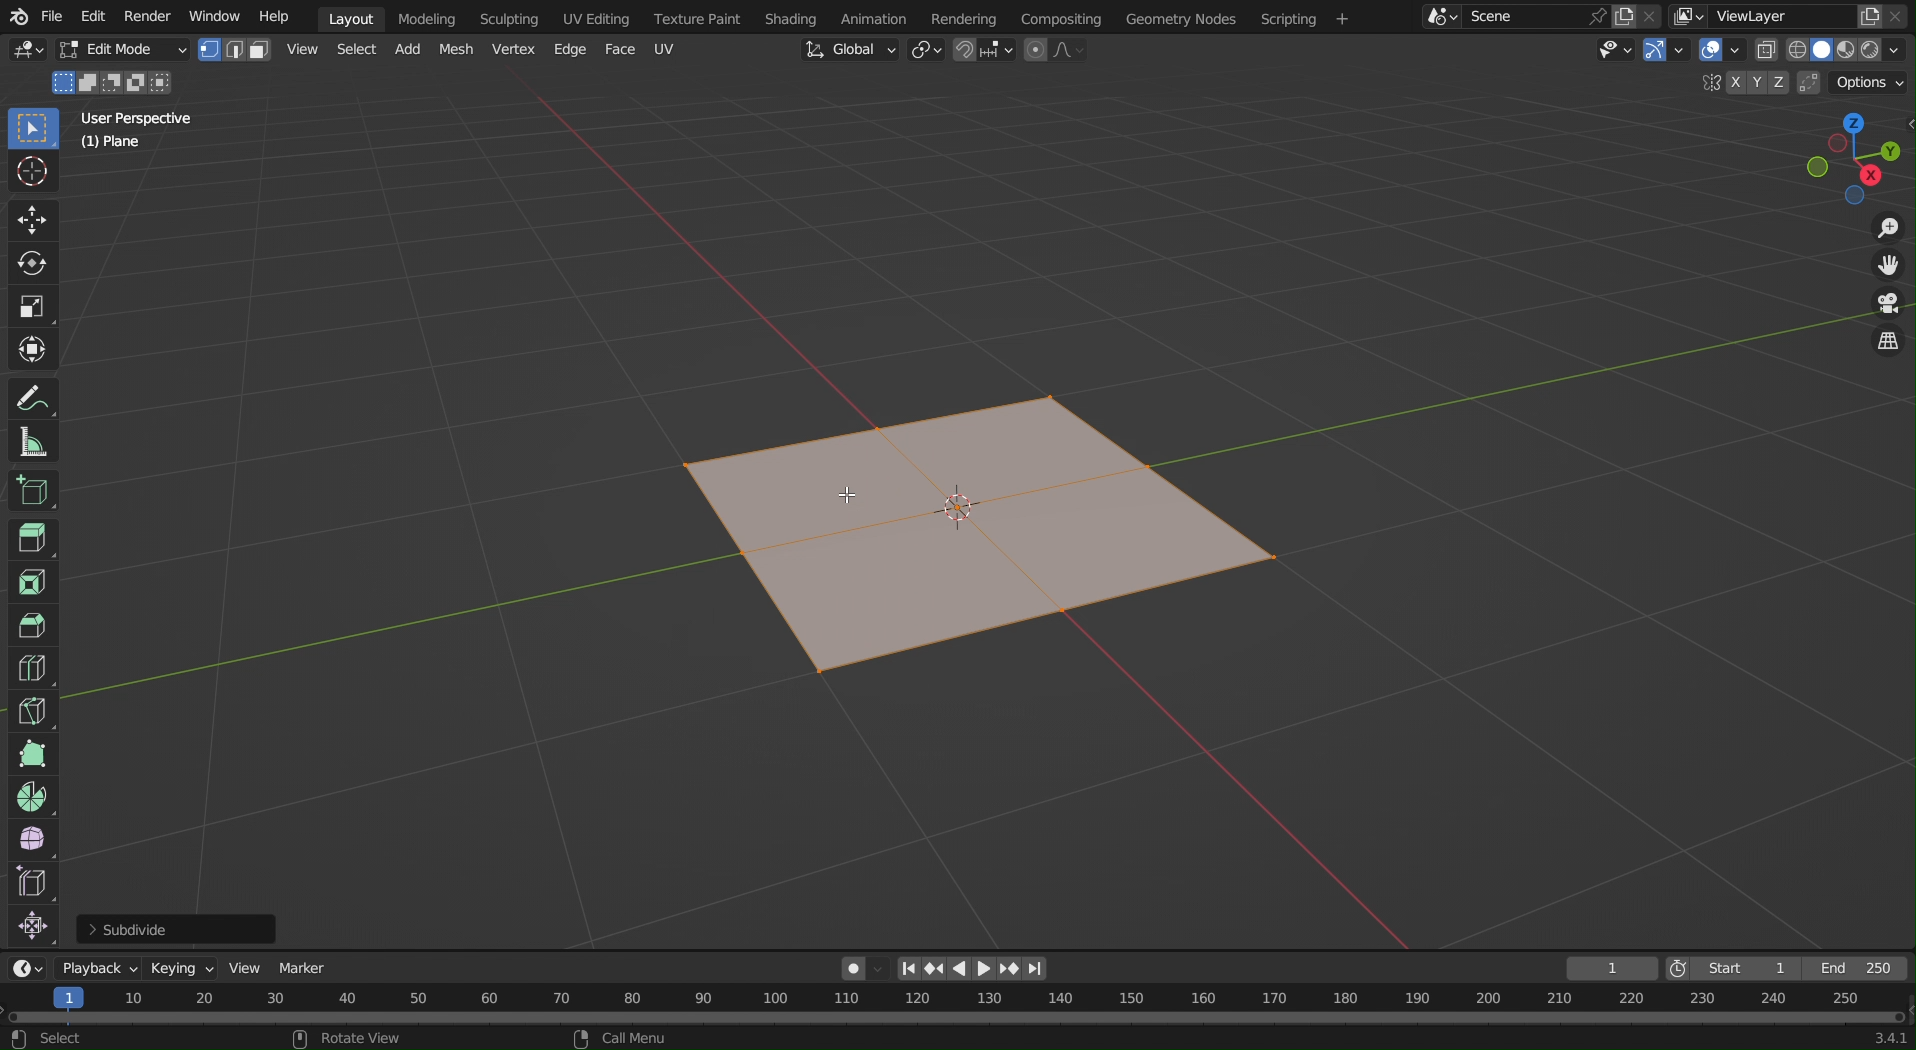  I want to click on Frame, so click(1612, 968).